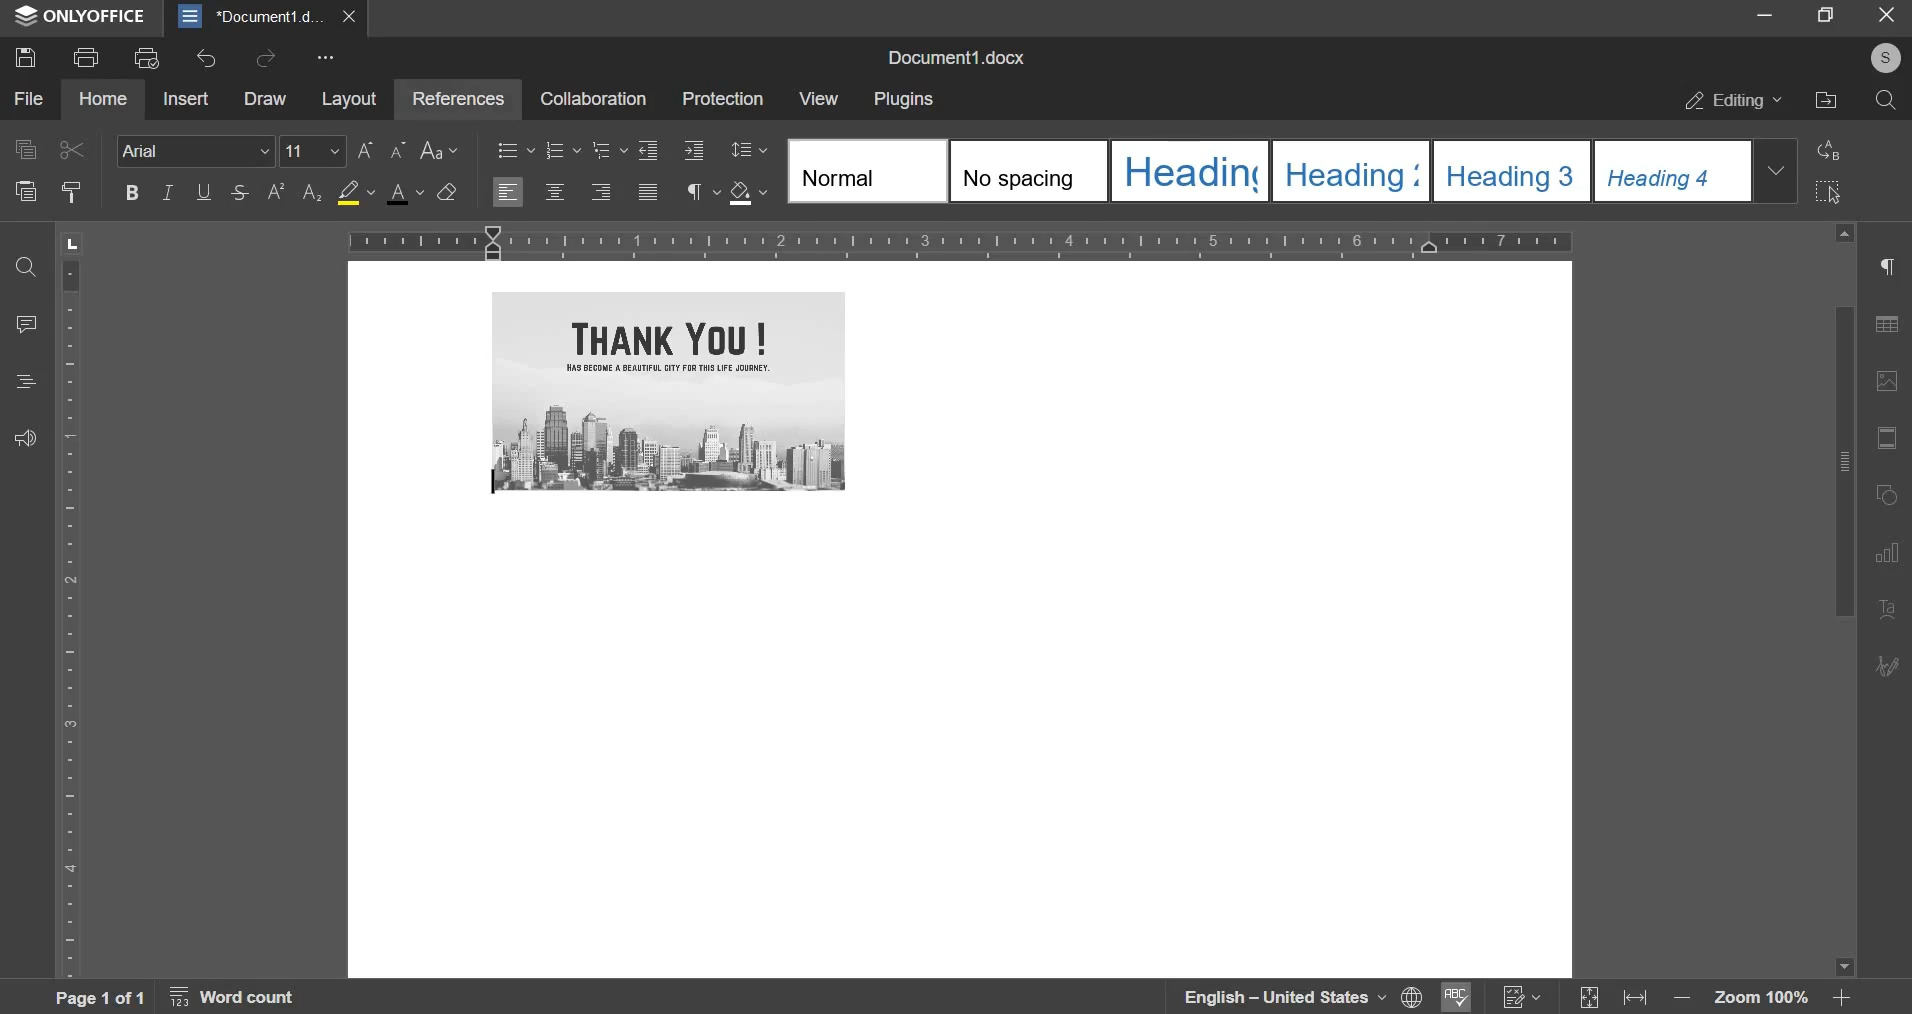  What do you see at coordinates (455, 97) in the screenshot?
I see `references` at bounding box center [455, 97].